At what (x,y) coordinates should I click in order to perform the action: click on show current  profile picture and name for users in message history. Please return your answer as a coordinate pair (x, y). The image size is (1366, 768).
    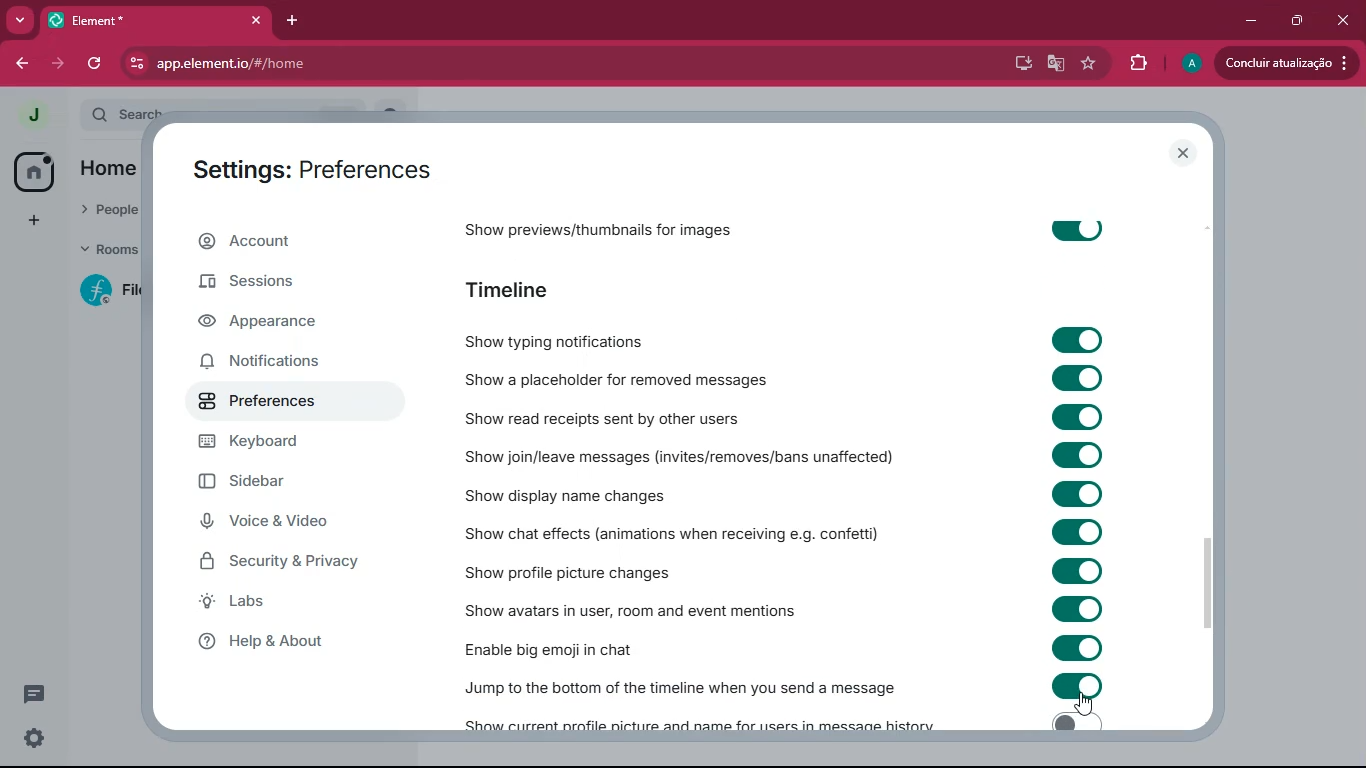
    Looking at the image, I should click on (694, 725).